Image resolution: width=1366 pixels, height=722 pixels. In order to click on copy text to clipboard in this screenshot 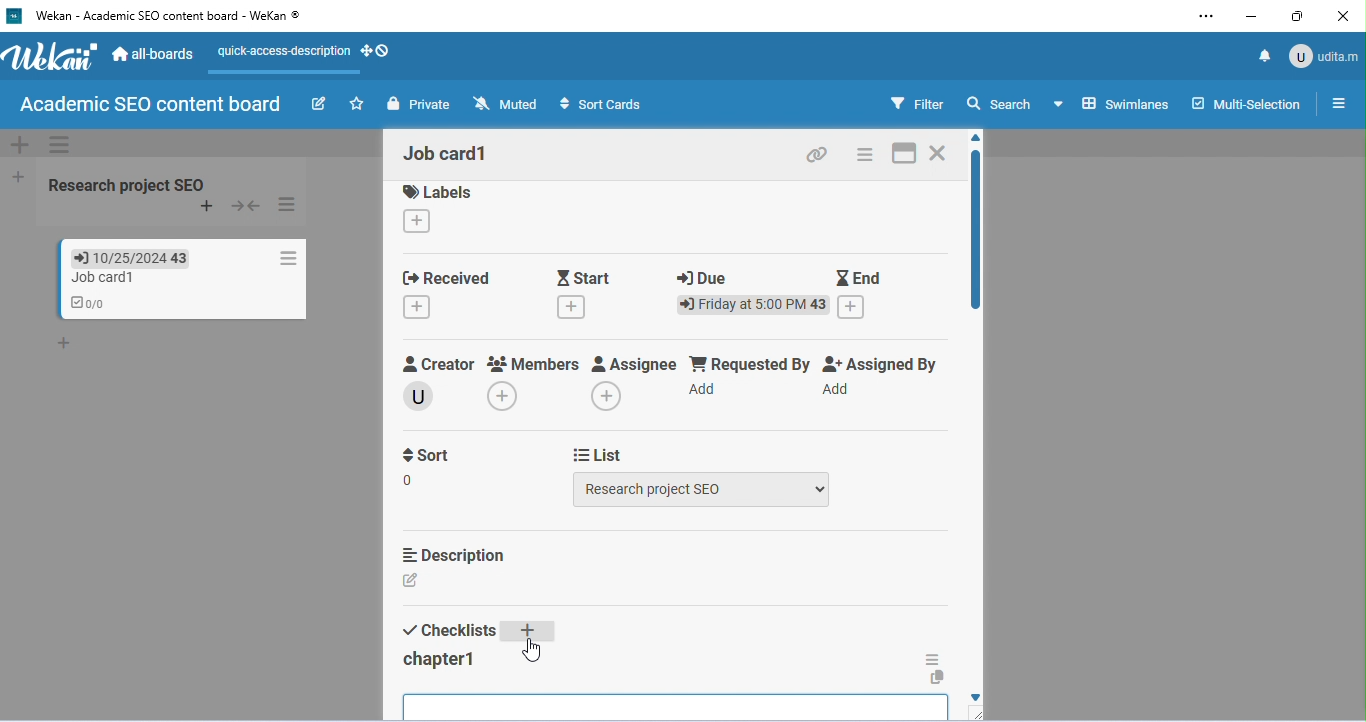, I will do `click(936, 678)`.